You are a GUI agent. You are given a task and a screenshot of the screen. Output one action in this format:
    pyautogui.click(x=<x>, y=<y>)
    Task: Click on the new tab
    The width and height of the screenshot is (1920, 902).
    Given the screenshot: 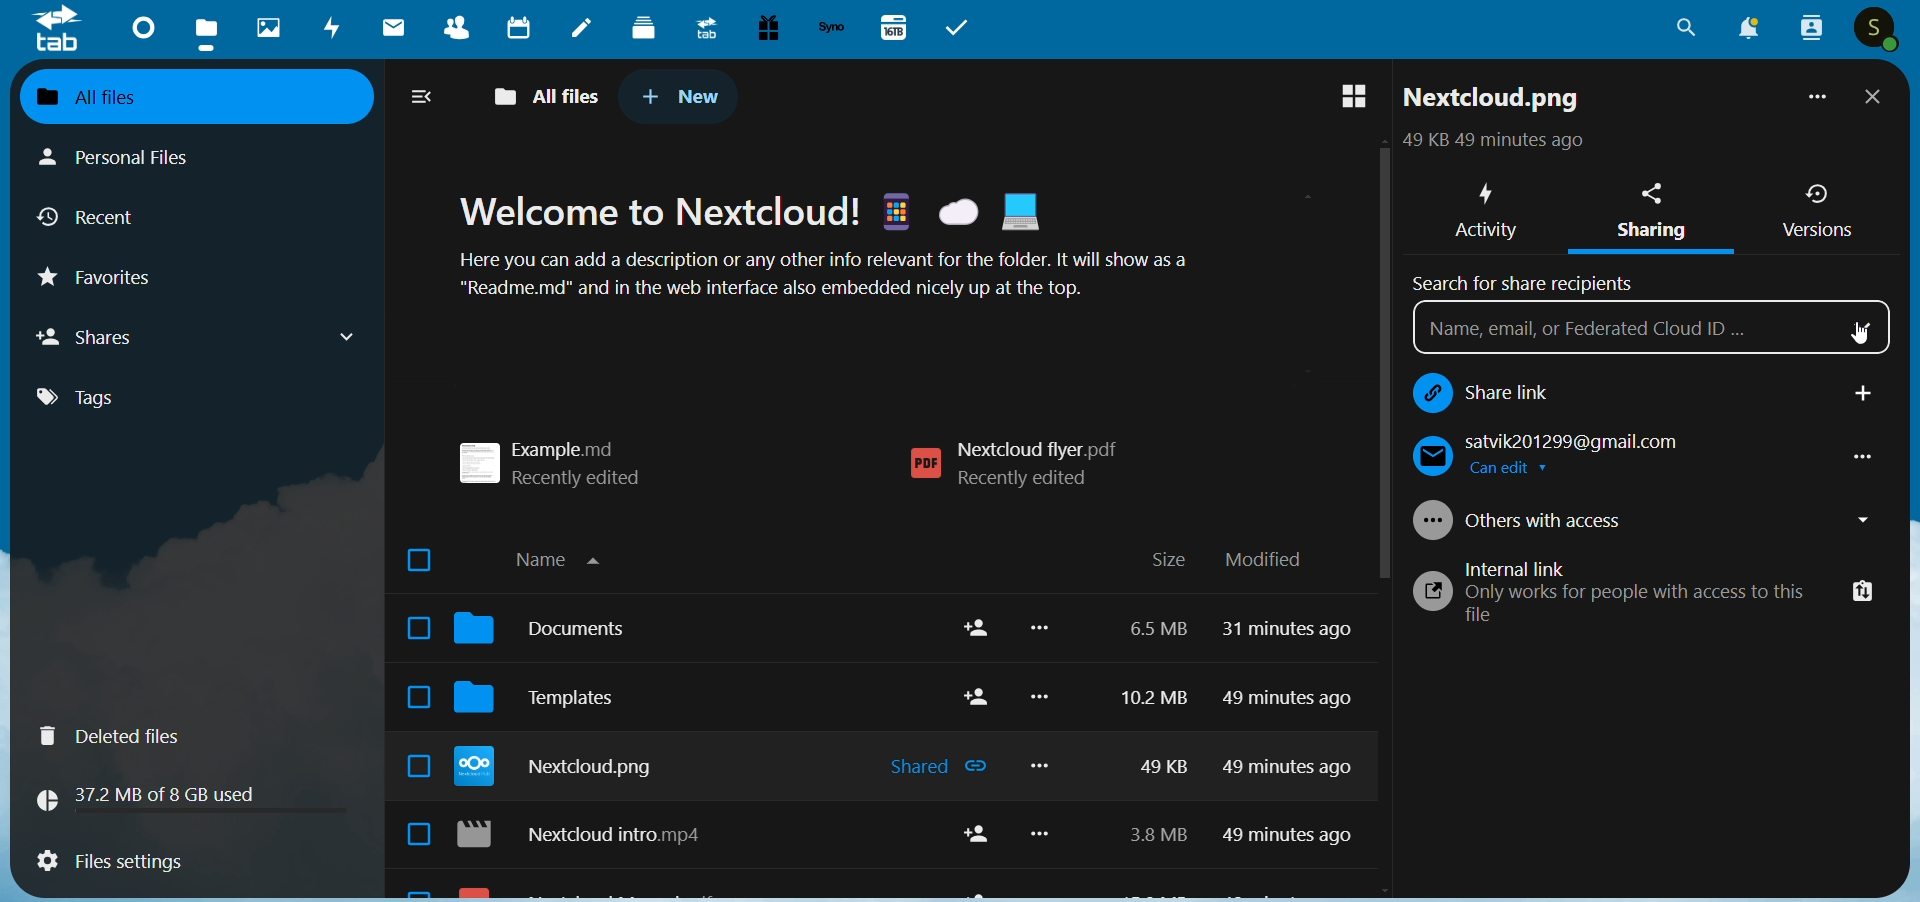 What is the action you would take?
    pyautogui.click(x=682, y=96)
    